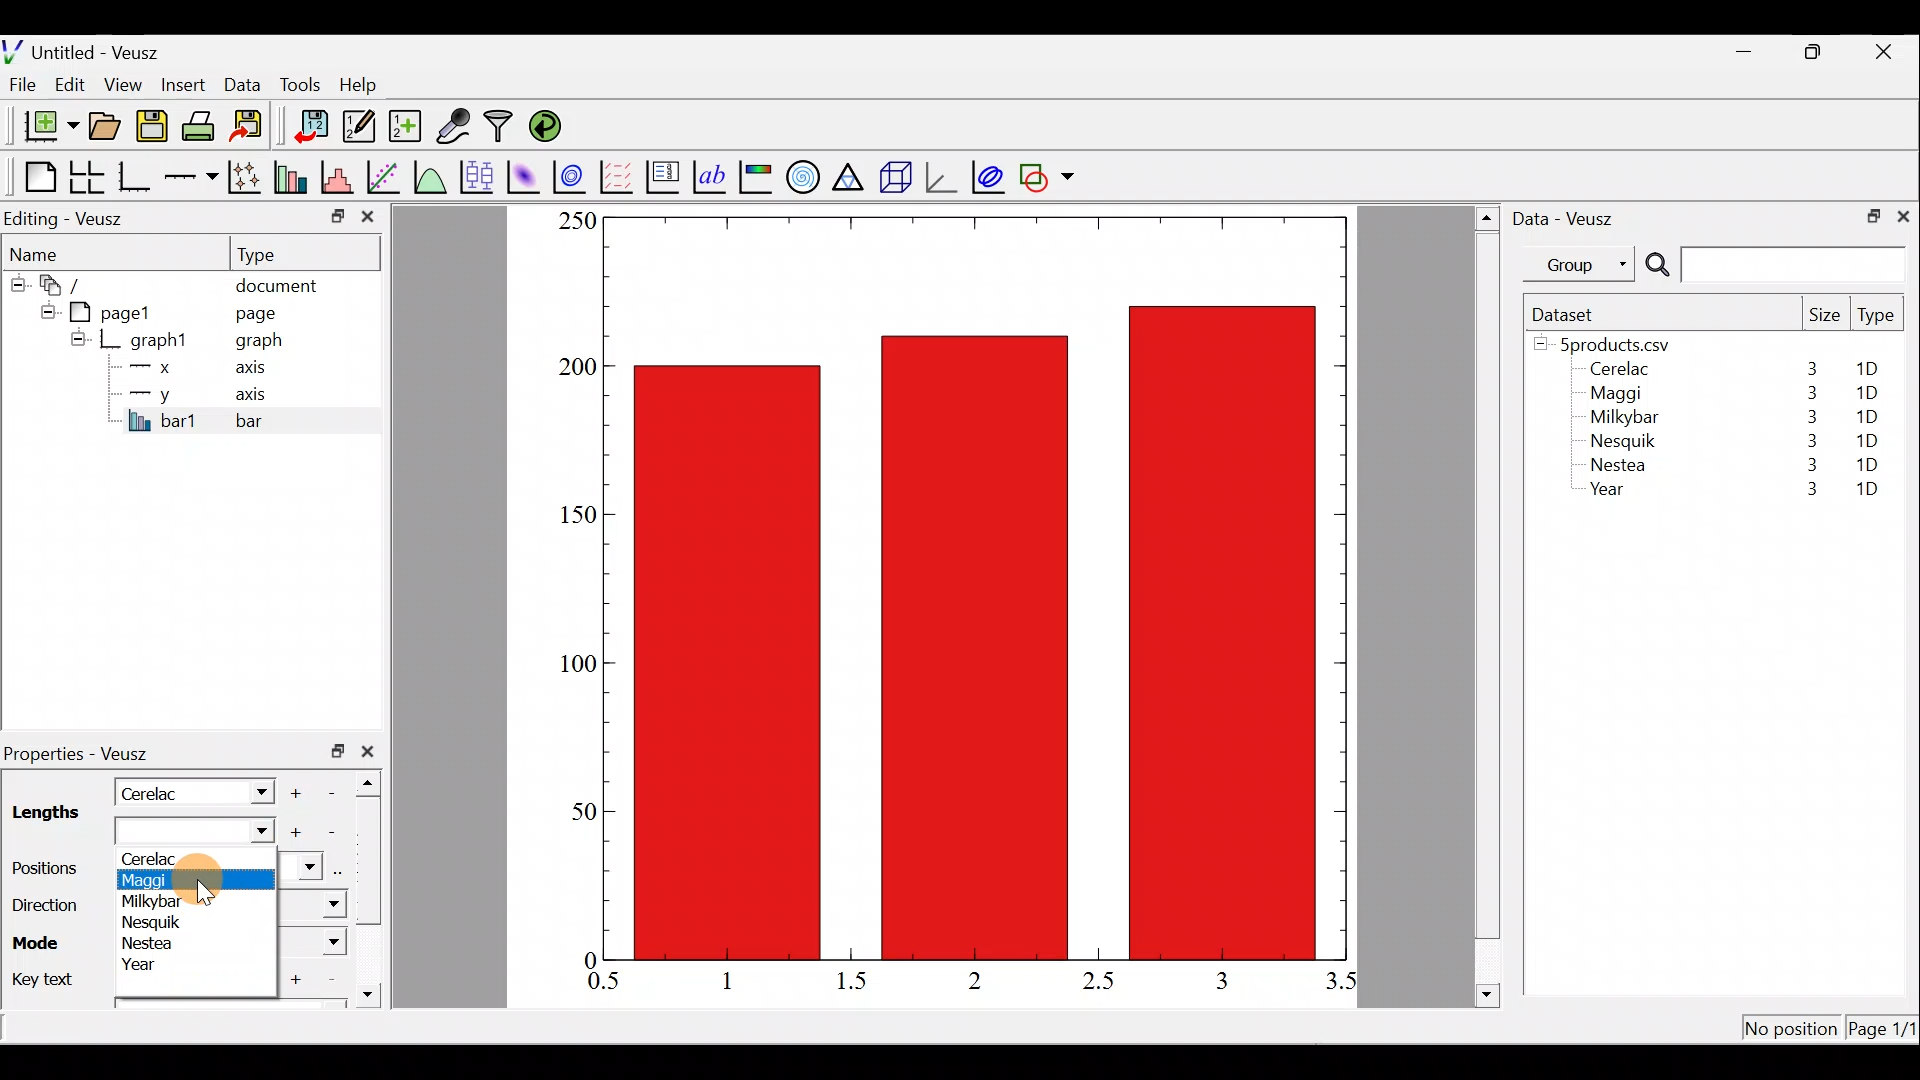  Describe the element at coordinates (1808, 417) in the screenshot. I see `3` at that location.